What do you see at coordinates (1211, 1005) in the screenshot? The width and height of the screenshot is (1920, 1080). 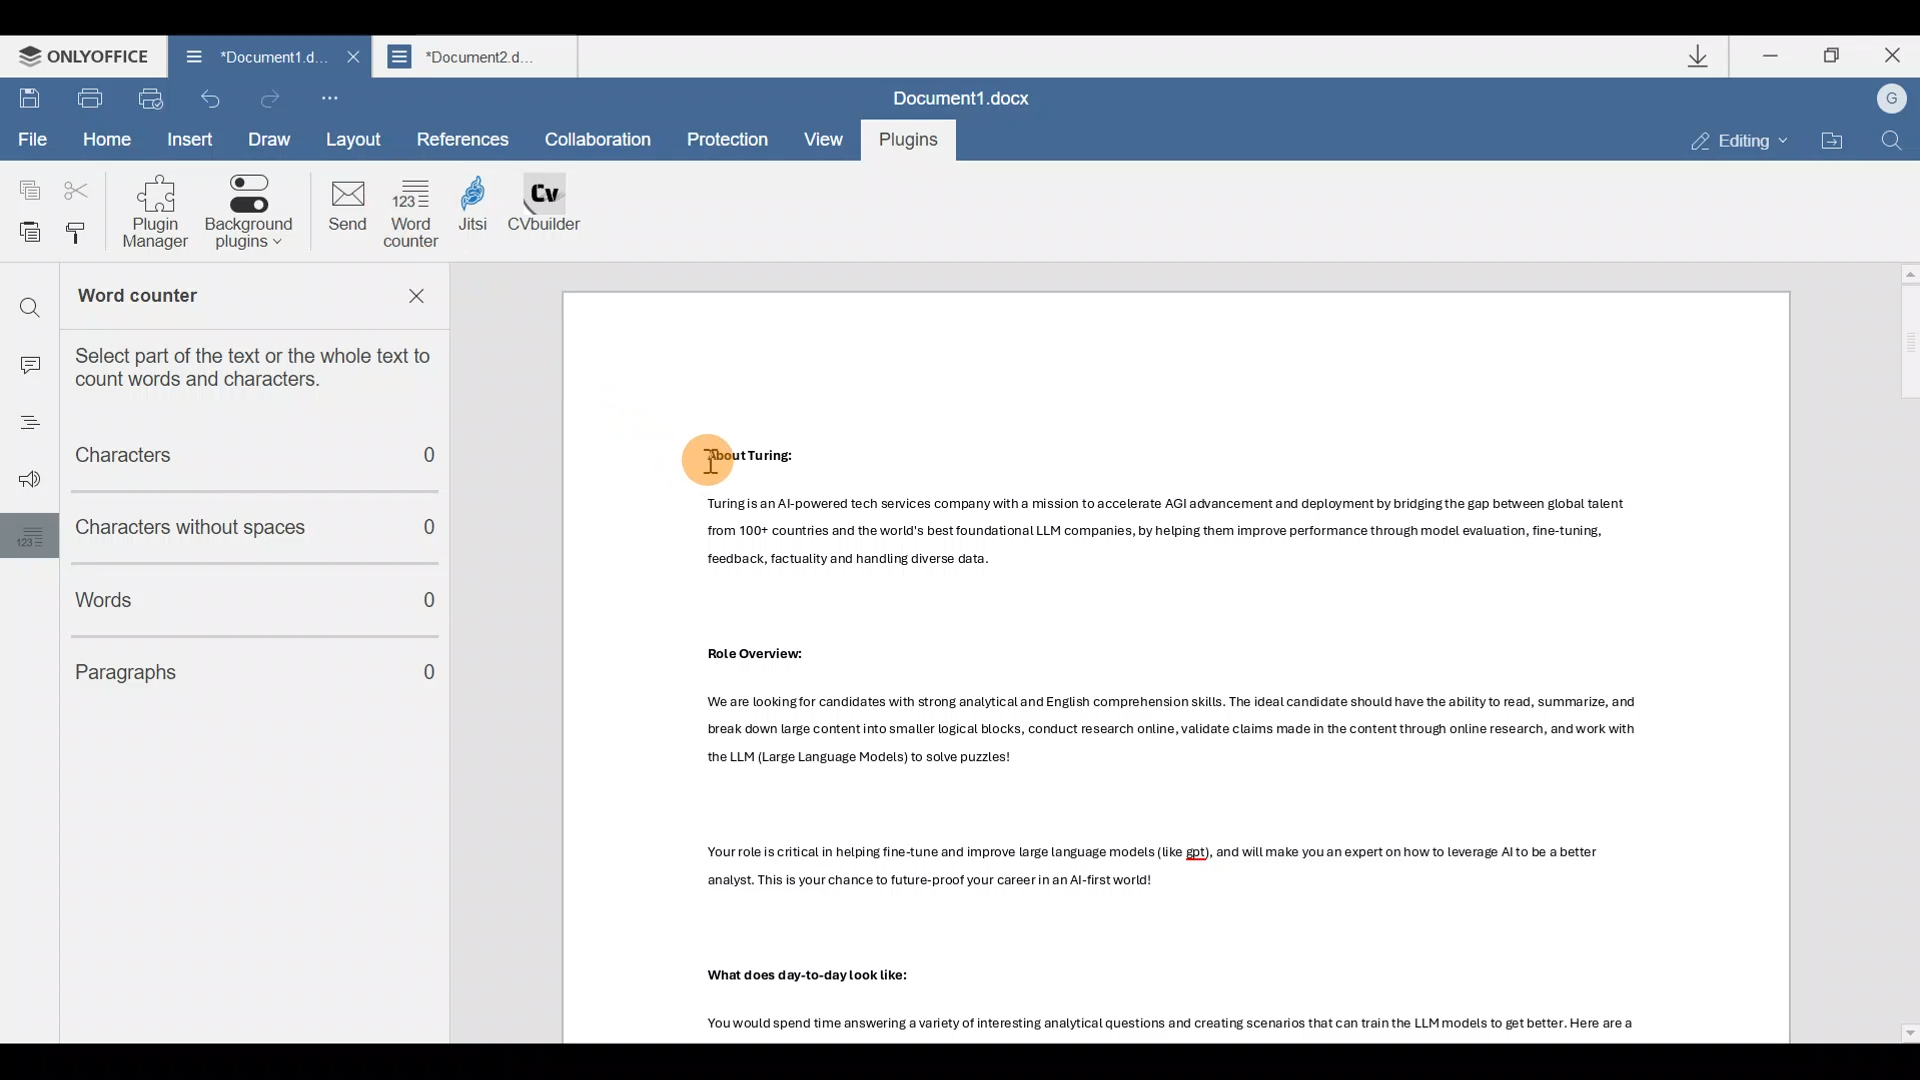 I see `What does day-to-day Look like:
Youwould spend time answering a variety of interesting analytical questions and creating scenarios that can train the LLM models to get better. Here are a` at bounding box center [1211, 1005].